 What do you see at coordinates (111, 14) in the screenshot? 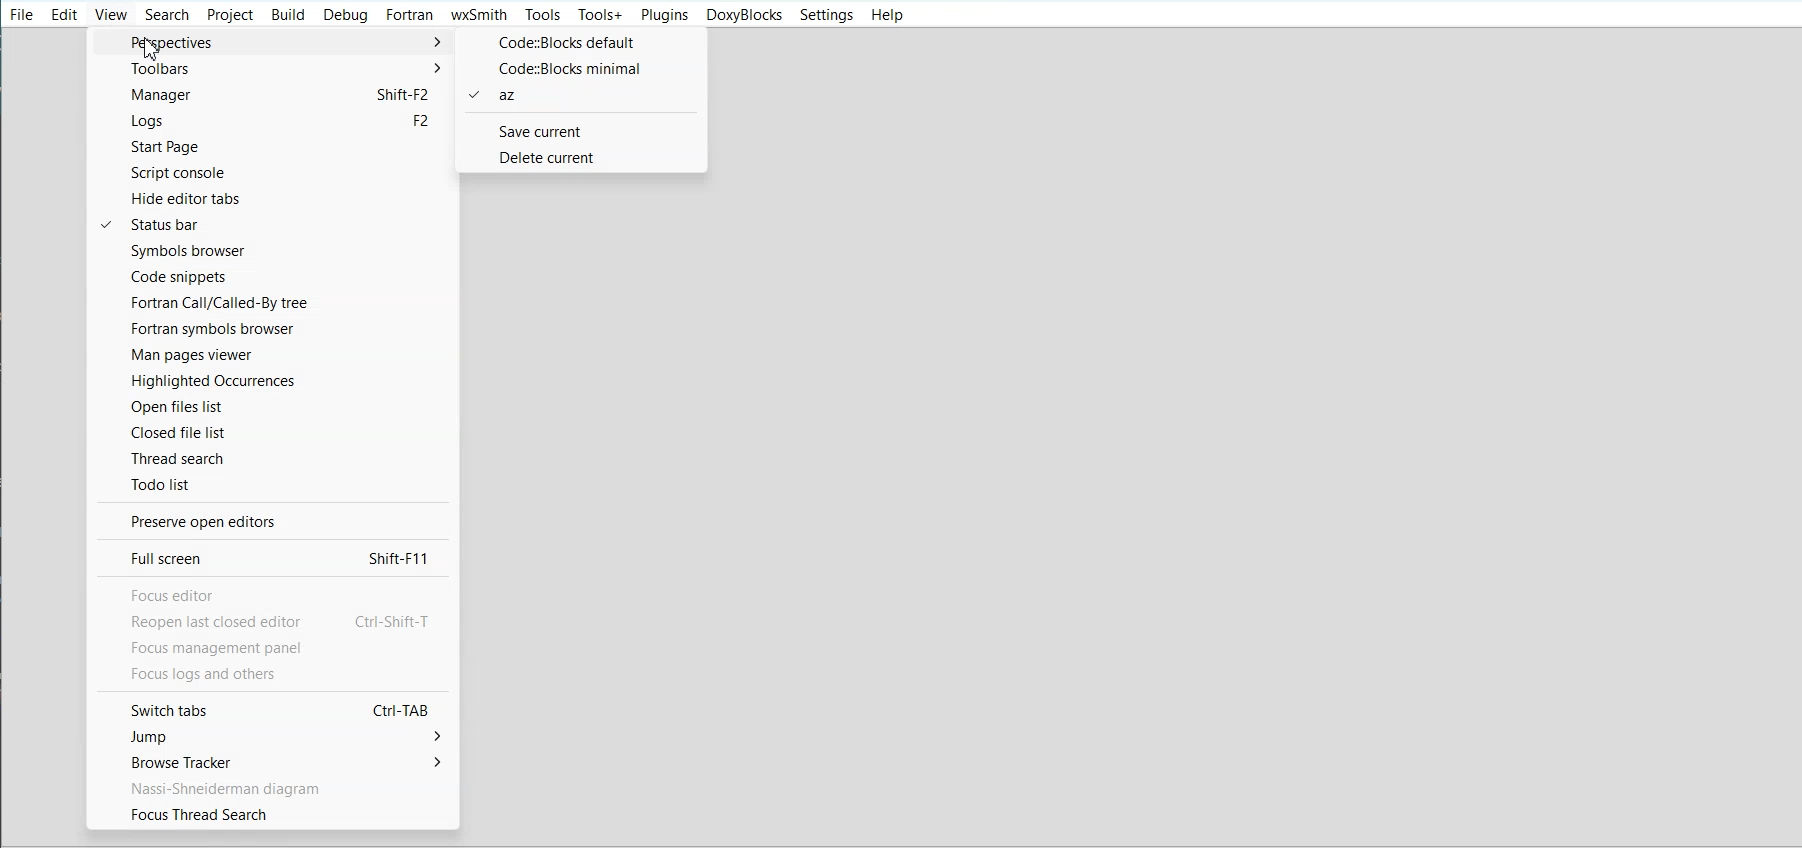
I see `View` at bounding box center [111, 14].